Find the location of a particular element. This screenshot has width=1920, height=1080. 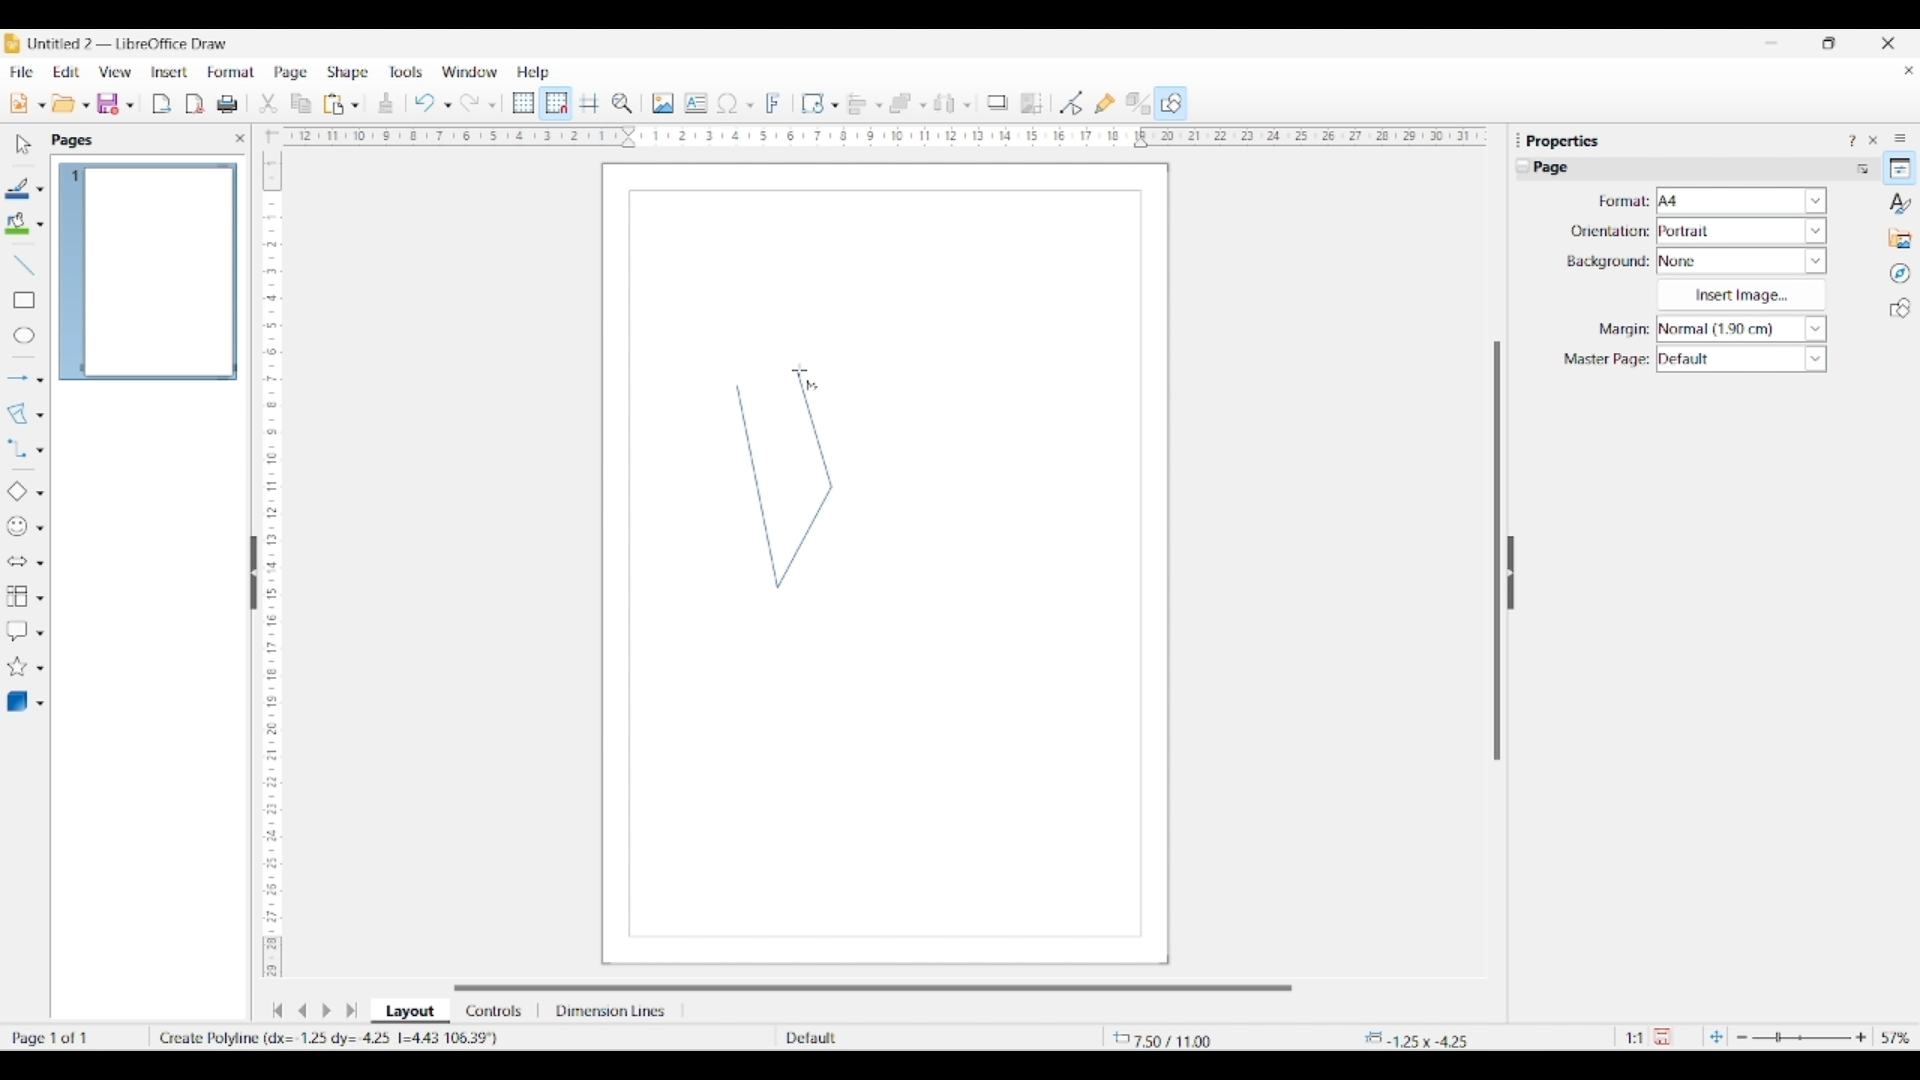

Selected callout shape is located at coordinates (17, 631).